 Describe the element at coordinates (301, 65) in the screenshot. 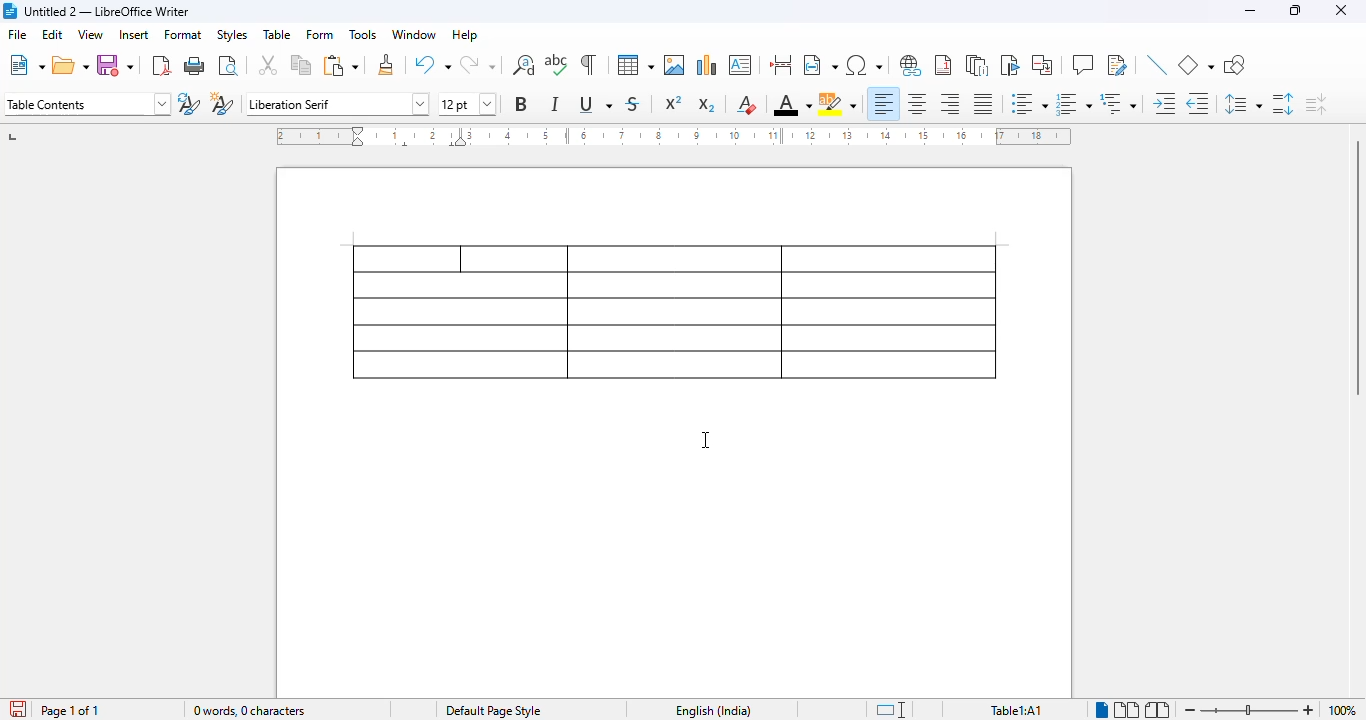

I see `copy` at that location.